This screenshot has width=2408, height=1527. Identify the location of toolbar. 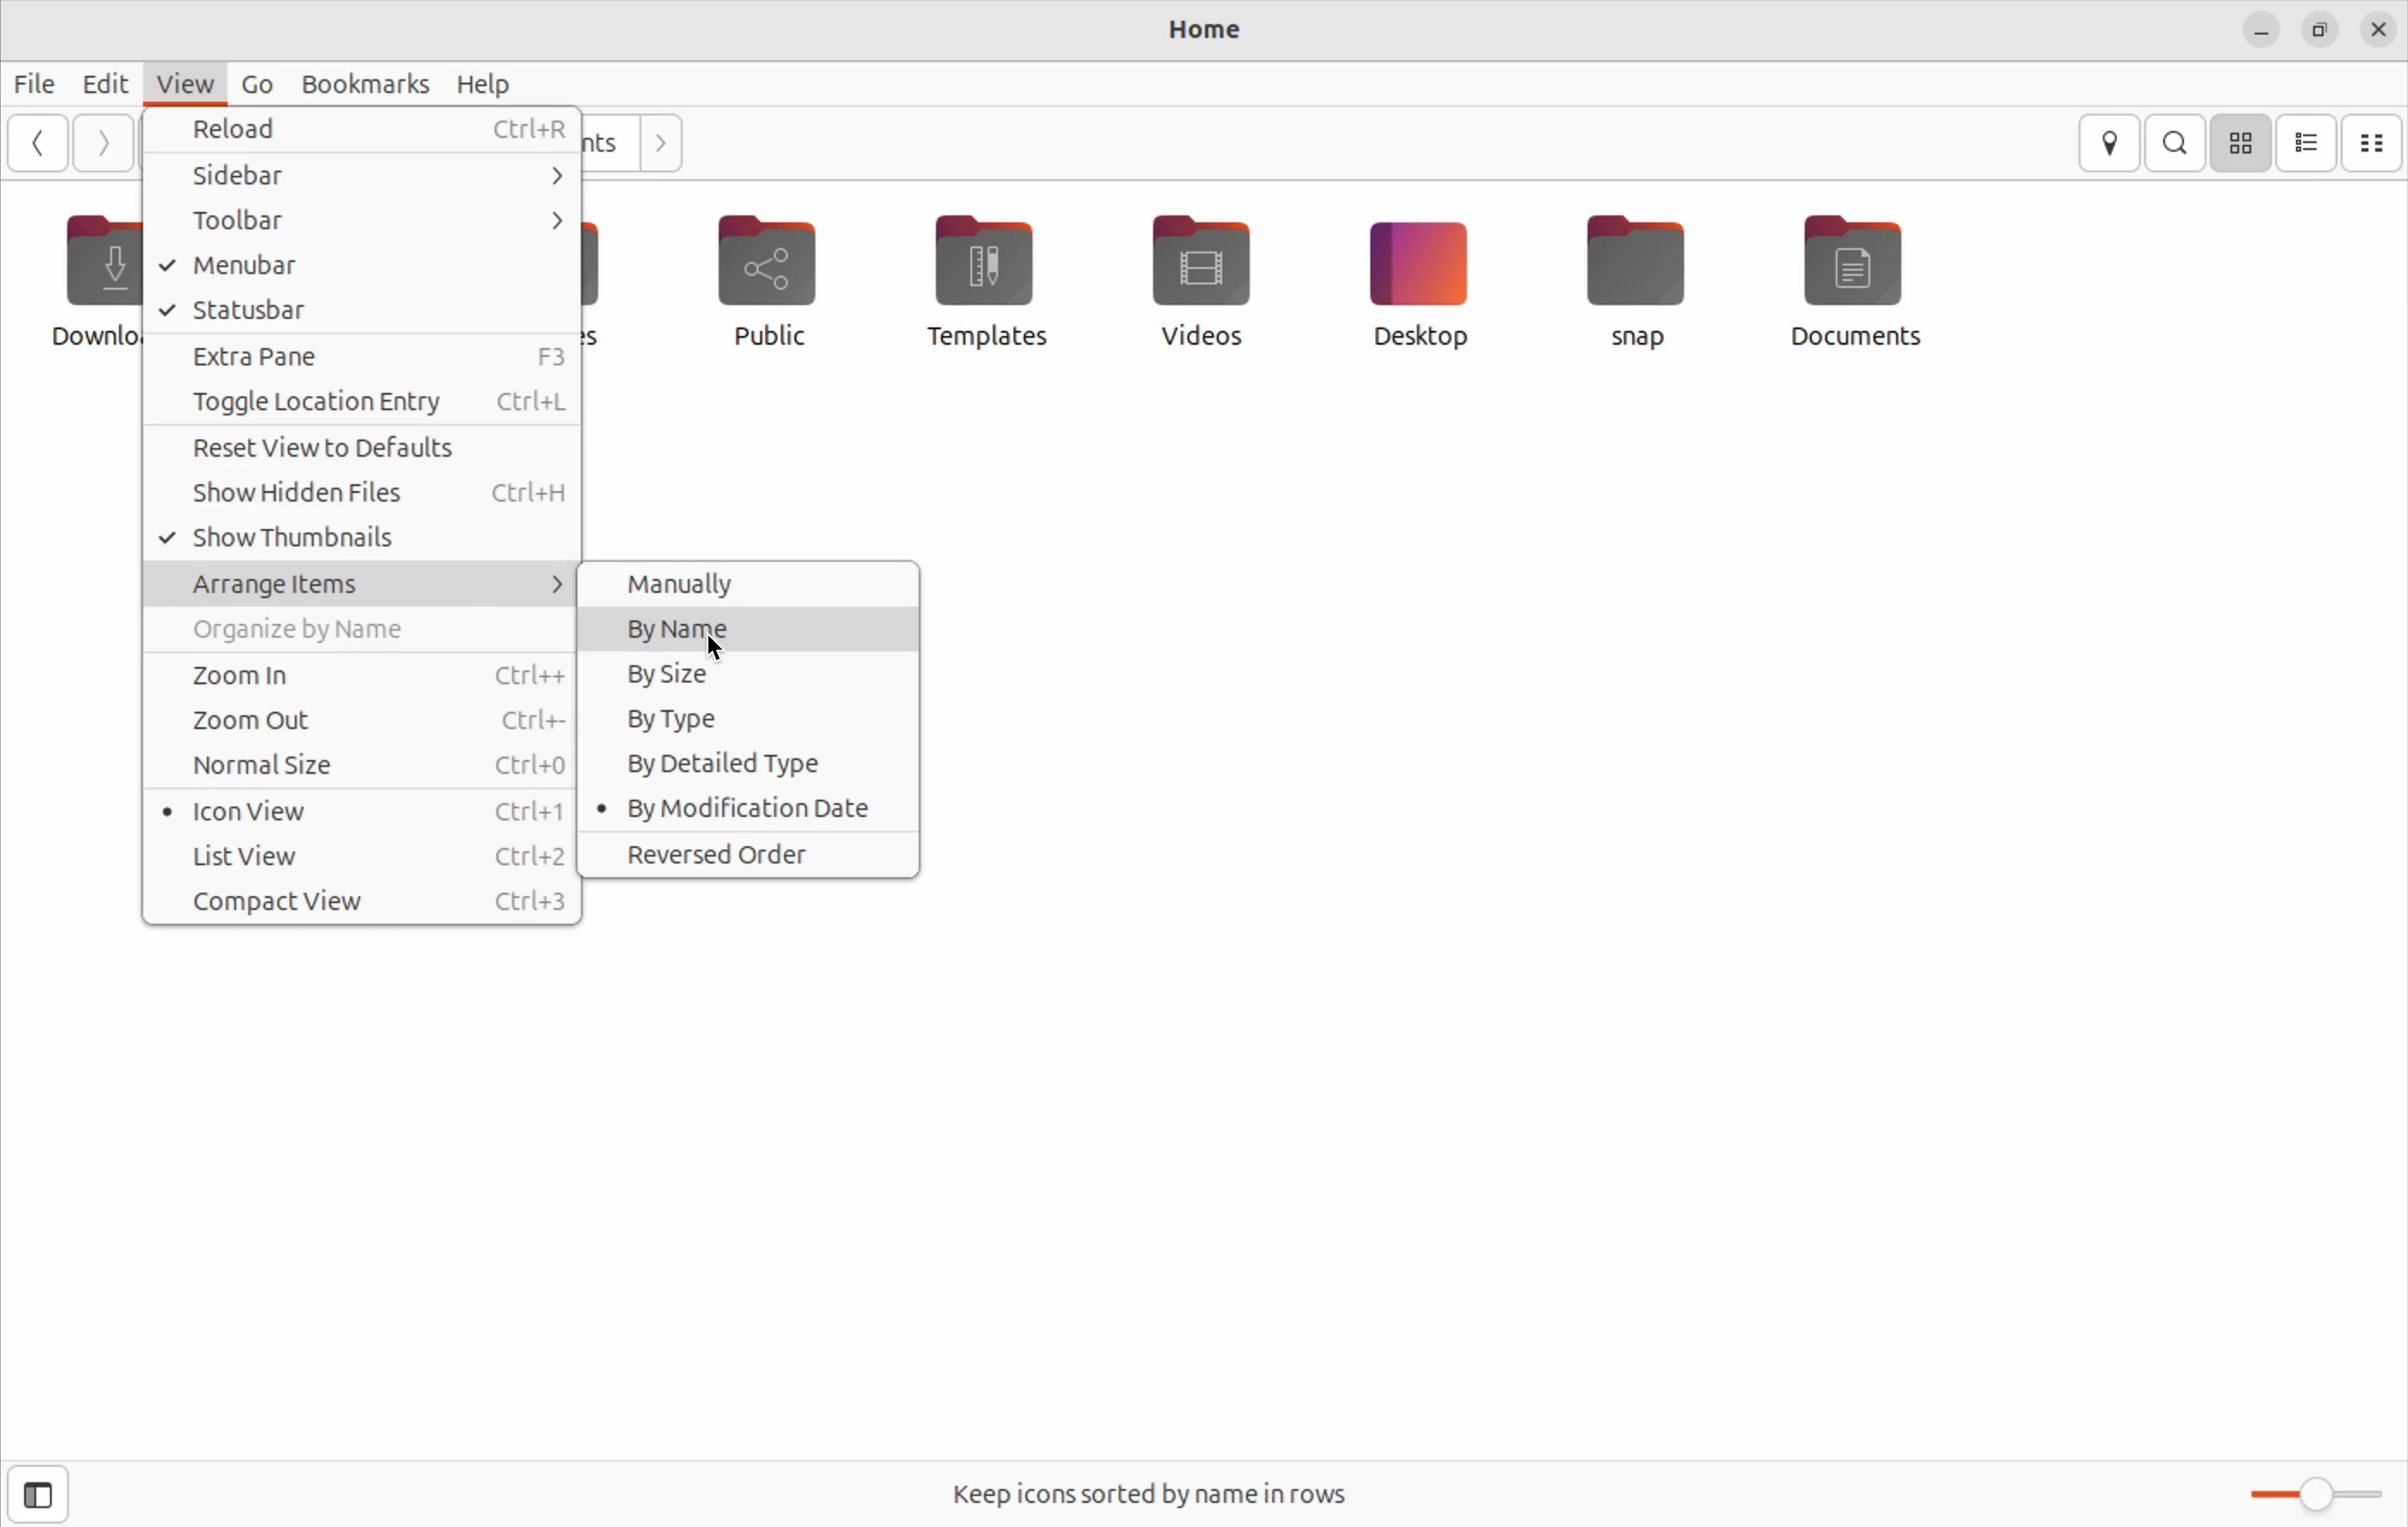
(359, 221).